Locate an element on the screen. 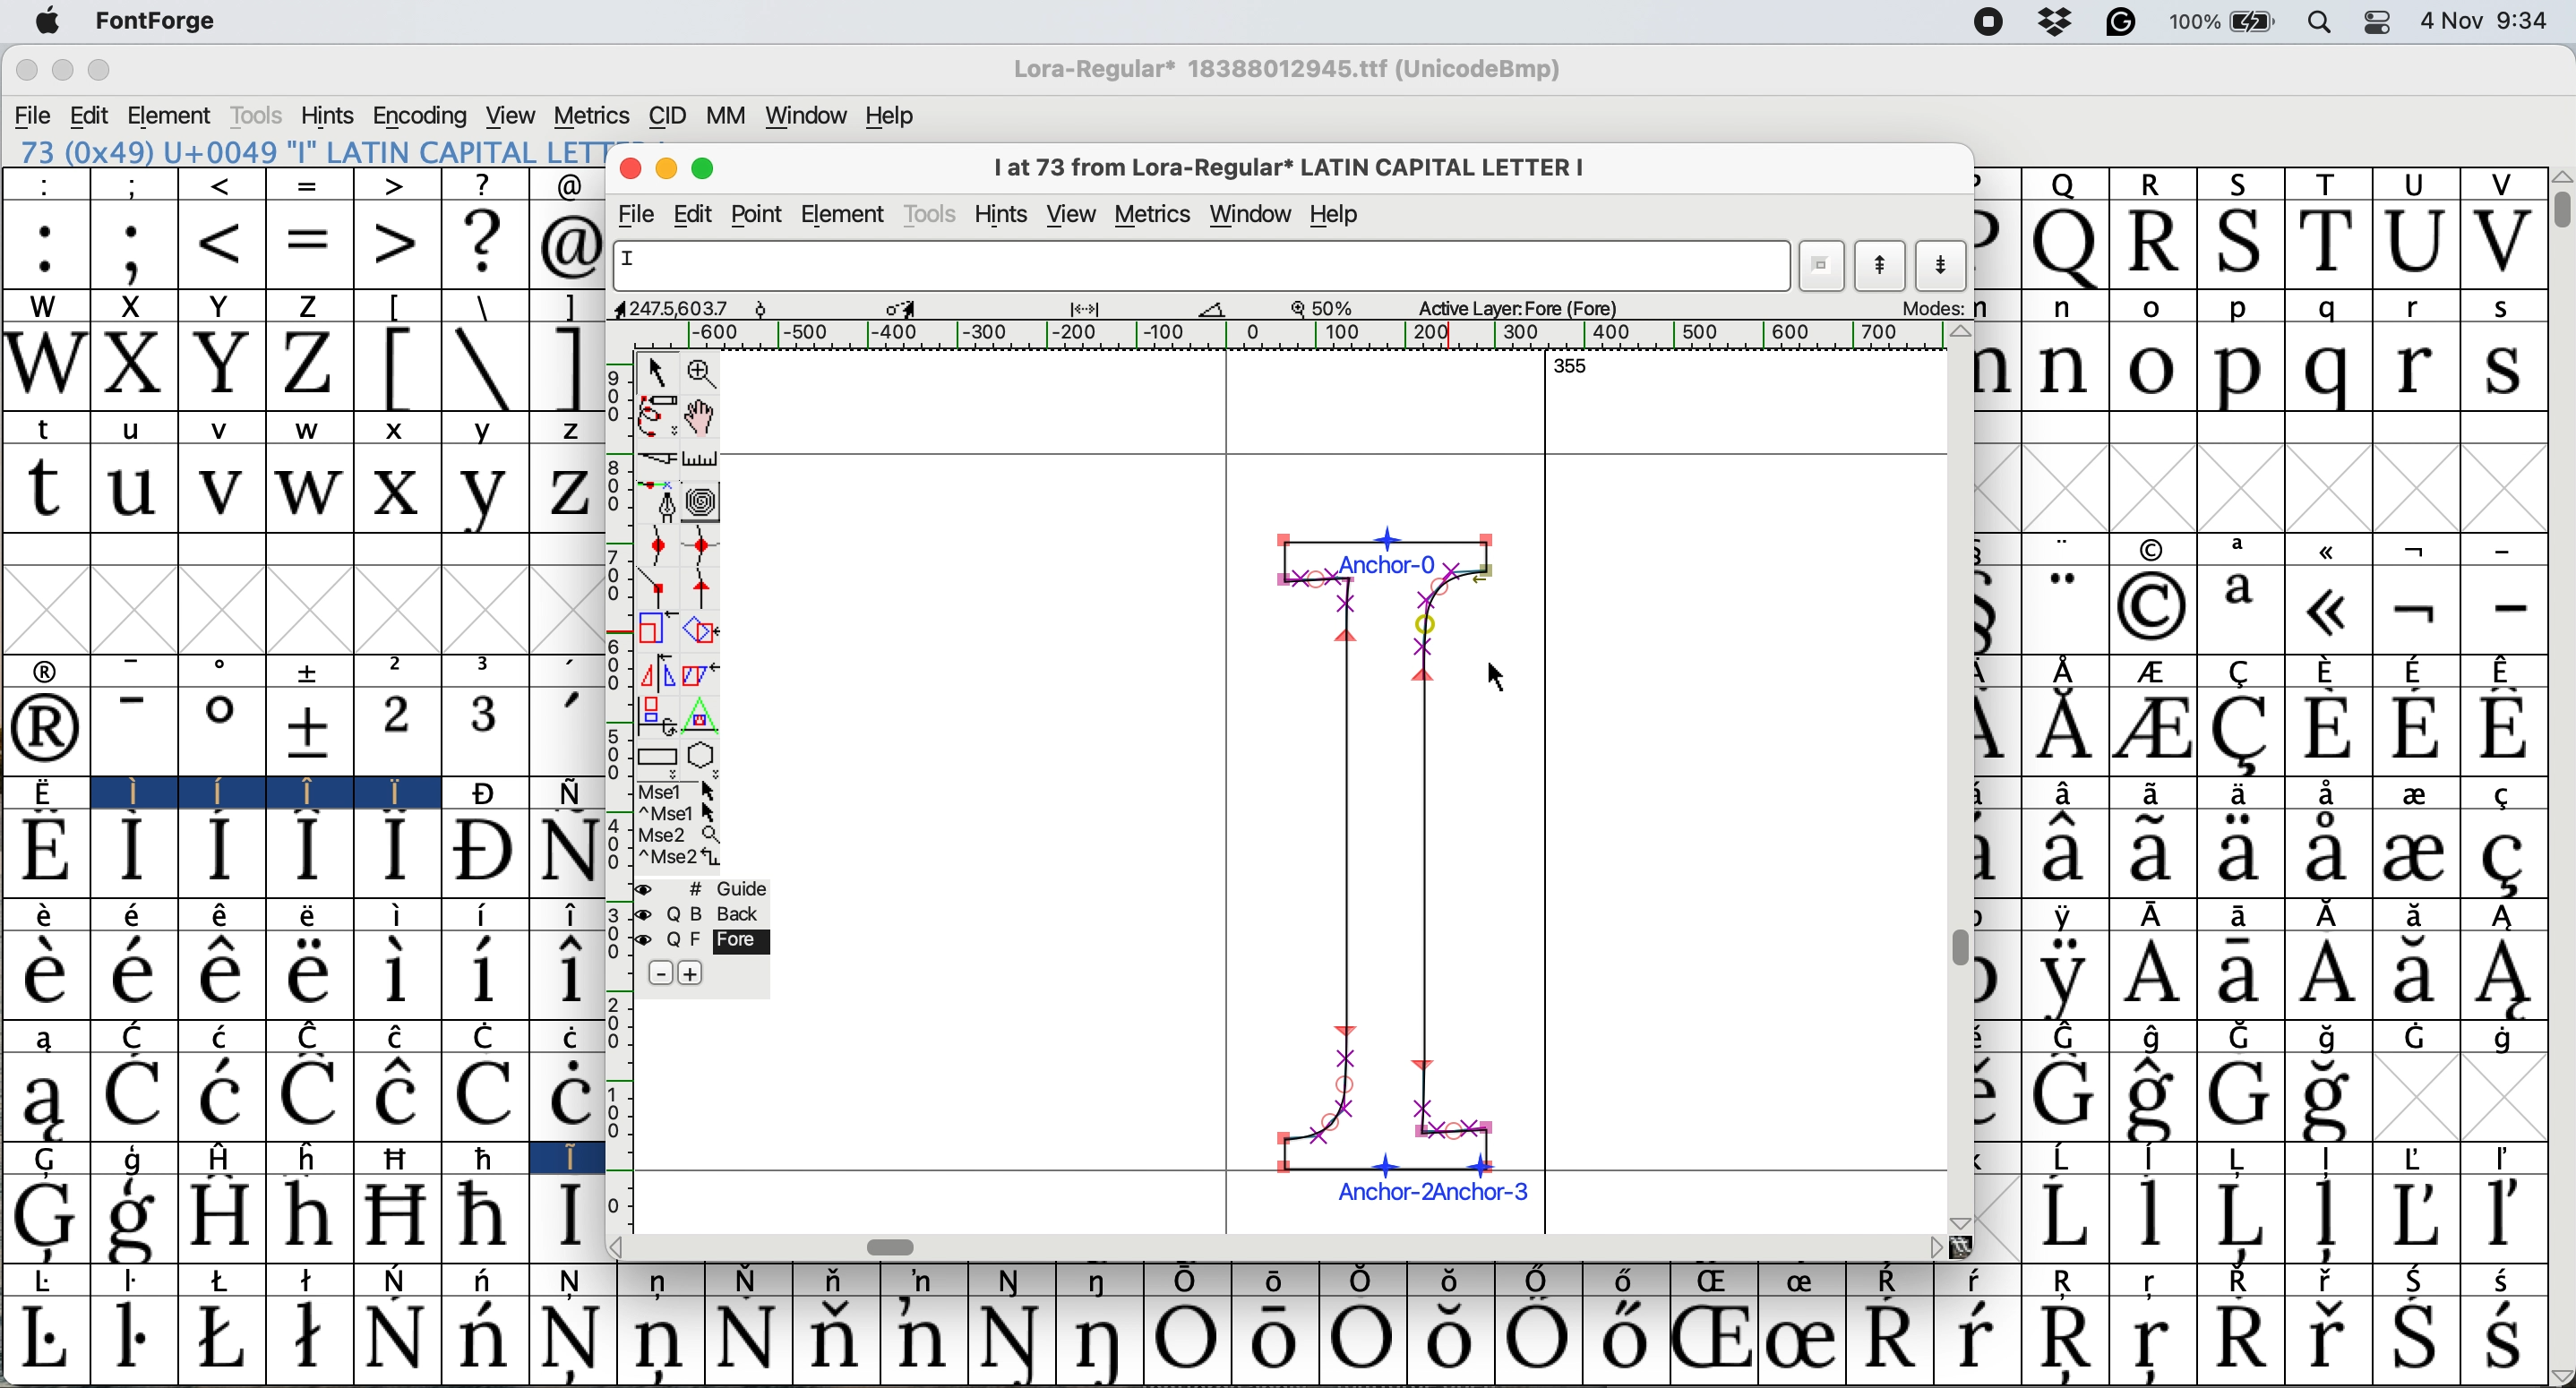  Symbol is located at coordinates (2327, 977).